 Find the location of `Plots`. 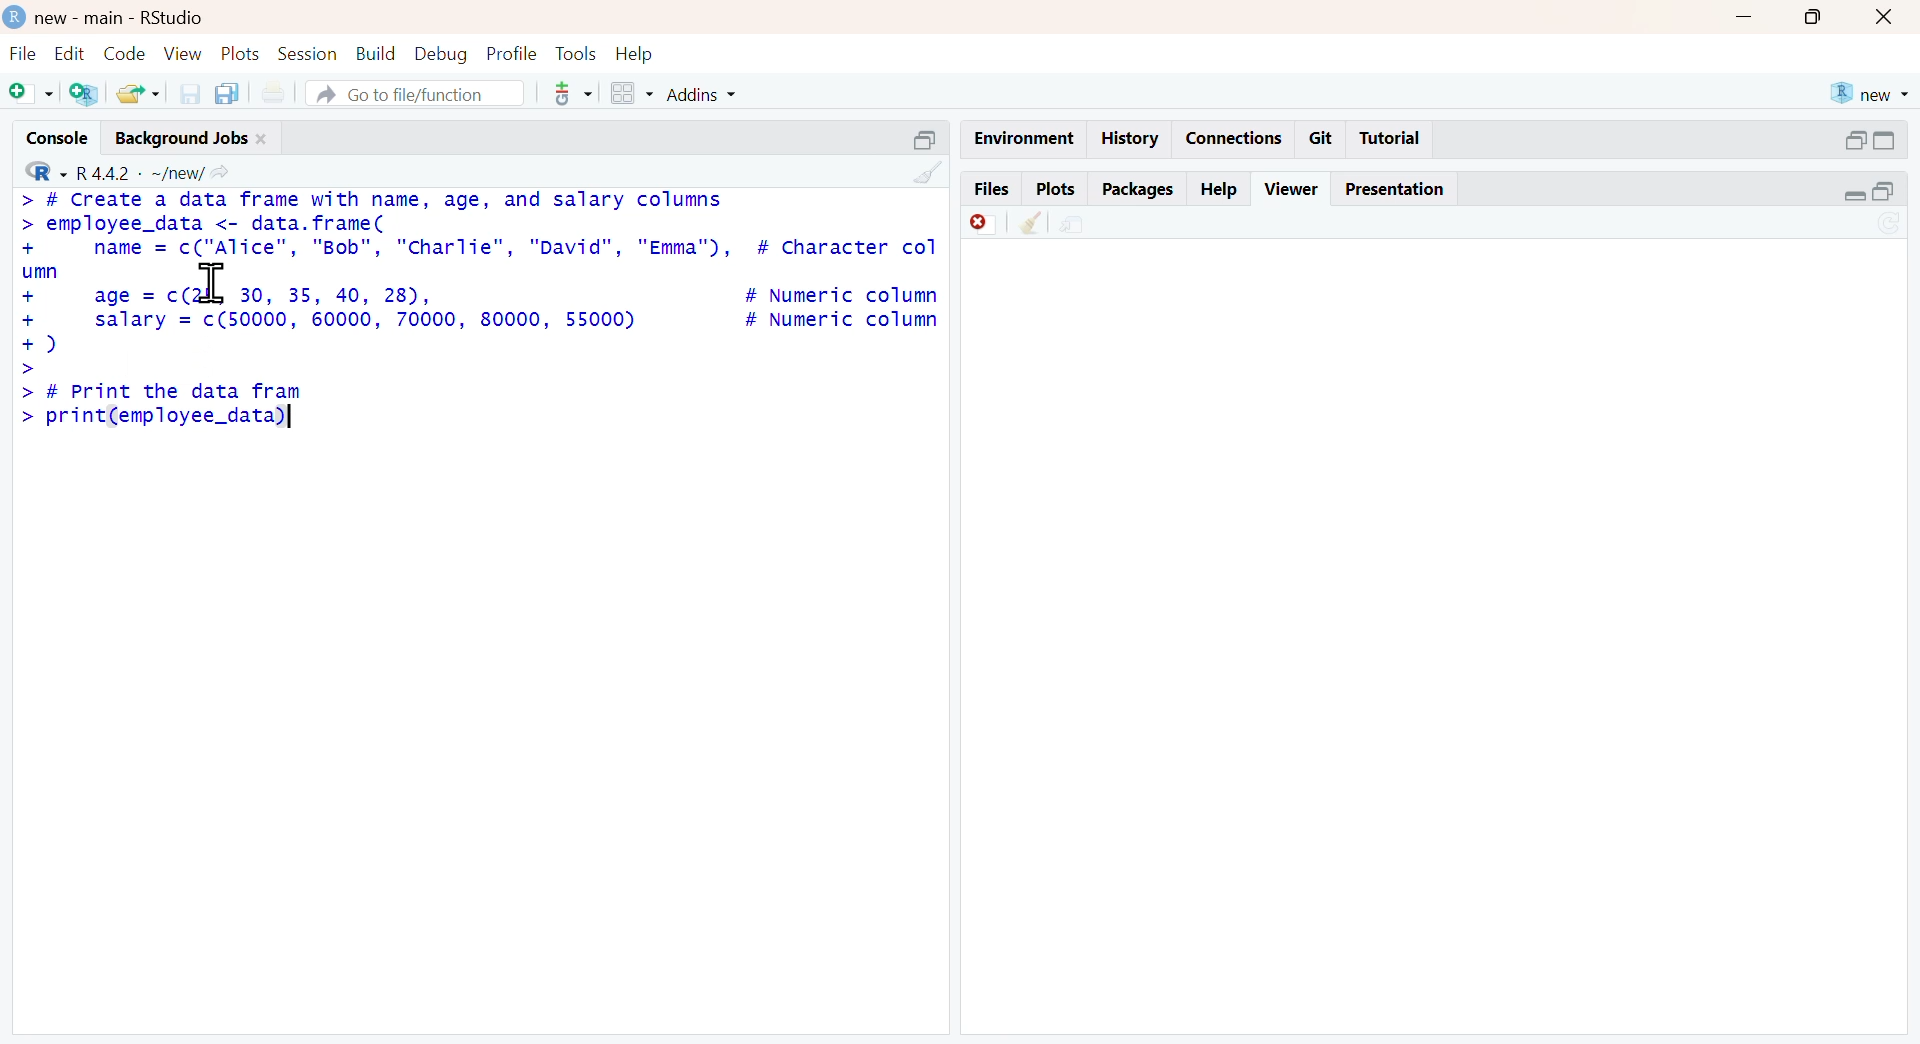

Plots is located at coordinates (239, 54).